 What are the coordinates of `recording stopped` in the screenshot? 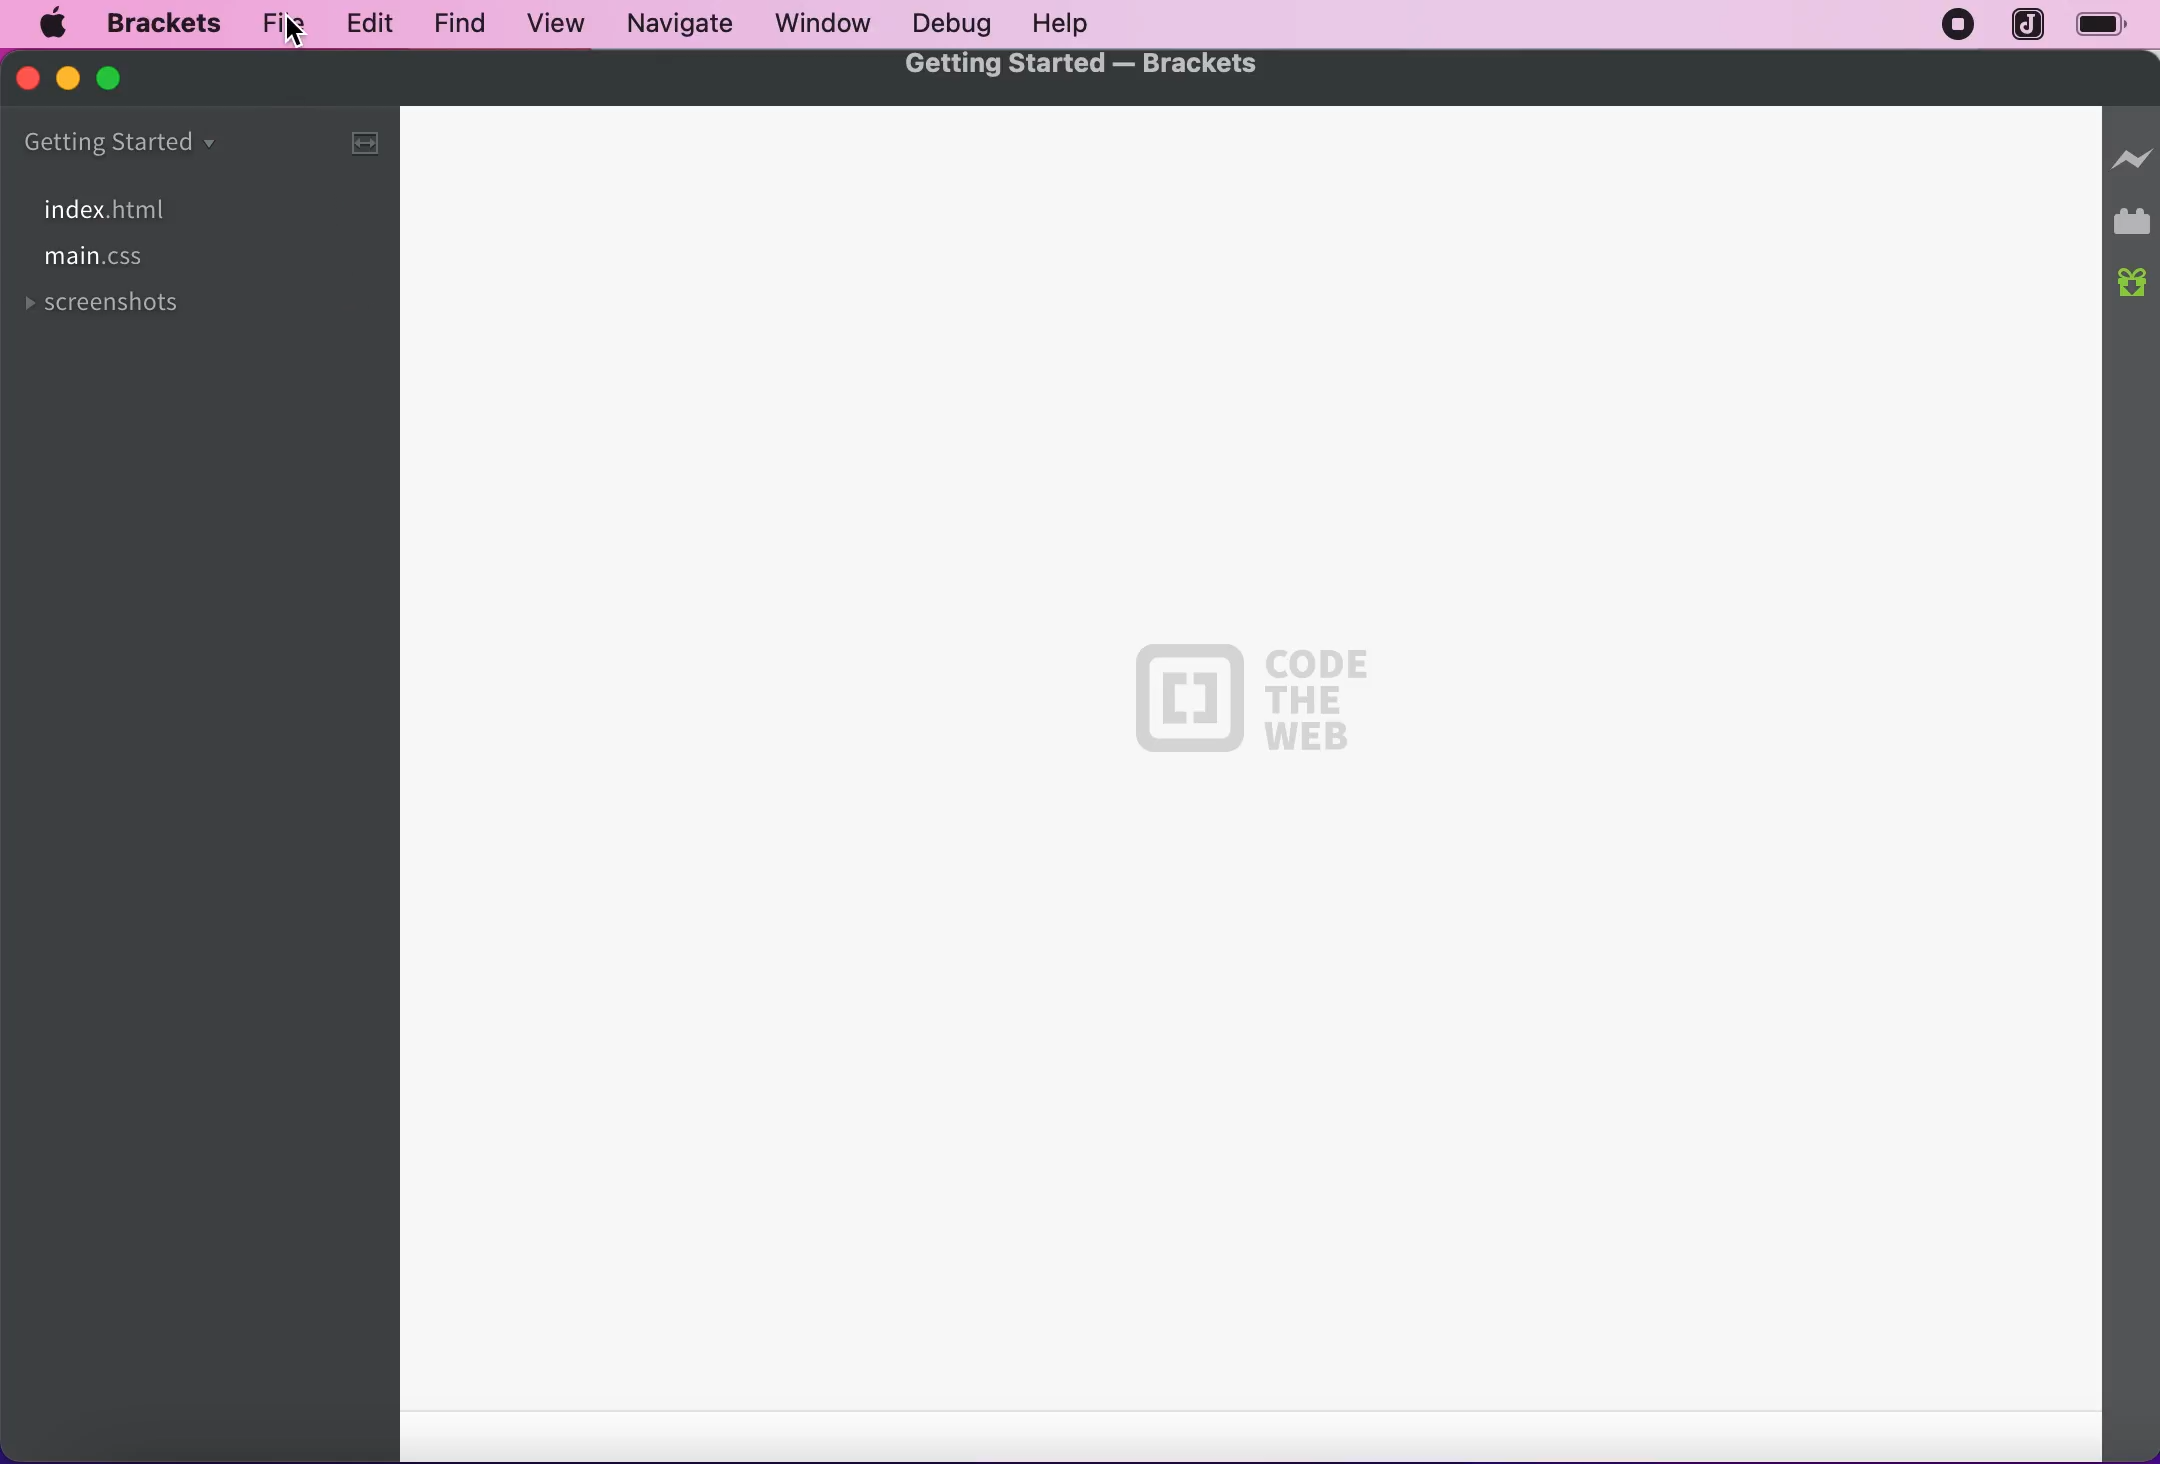 It's located at (1951, 26).